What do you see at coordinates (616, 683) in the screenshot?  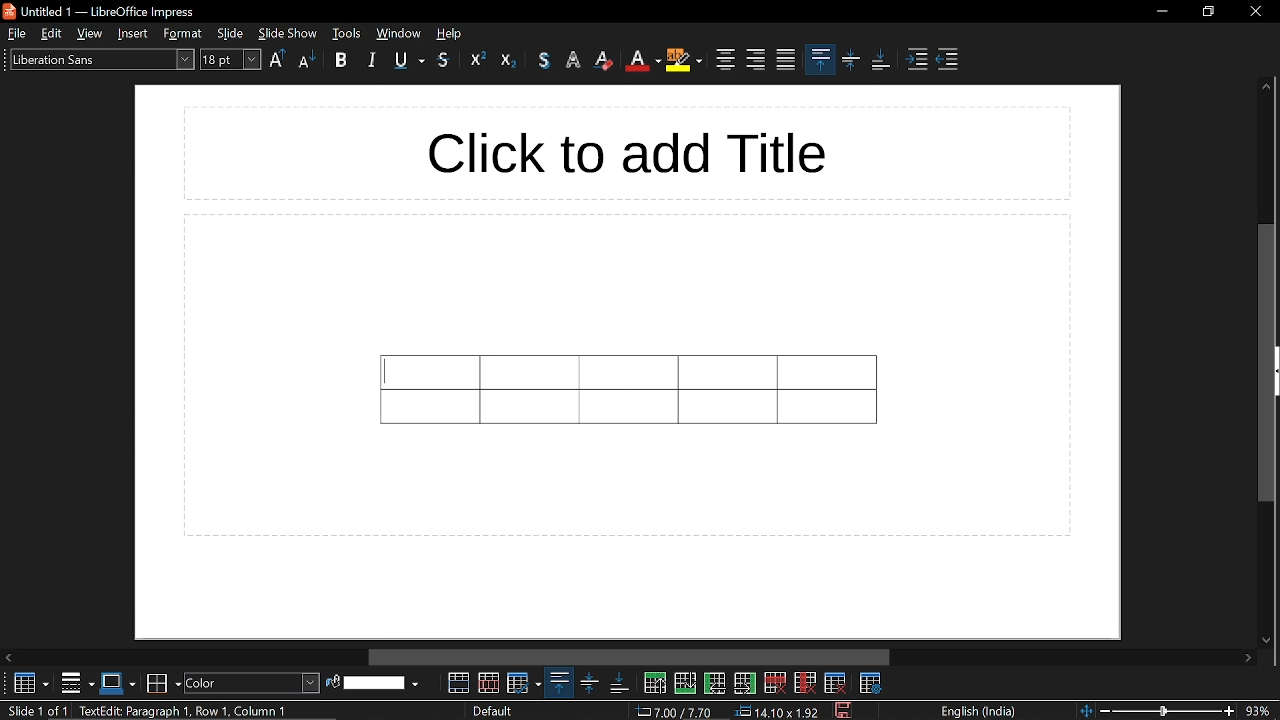 I see `align bottom` at bounding box center [616, 683].